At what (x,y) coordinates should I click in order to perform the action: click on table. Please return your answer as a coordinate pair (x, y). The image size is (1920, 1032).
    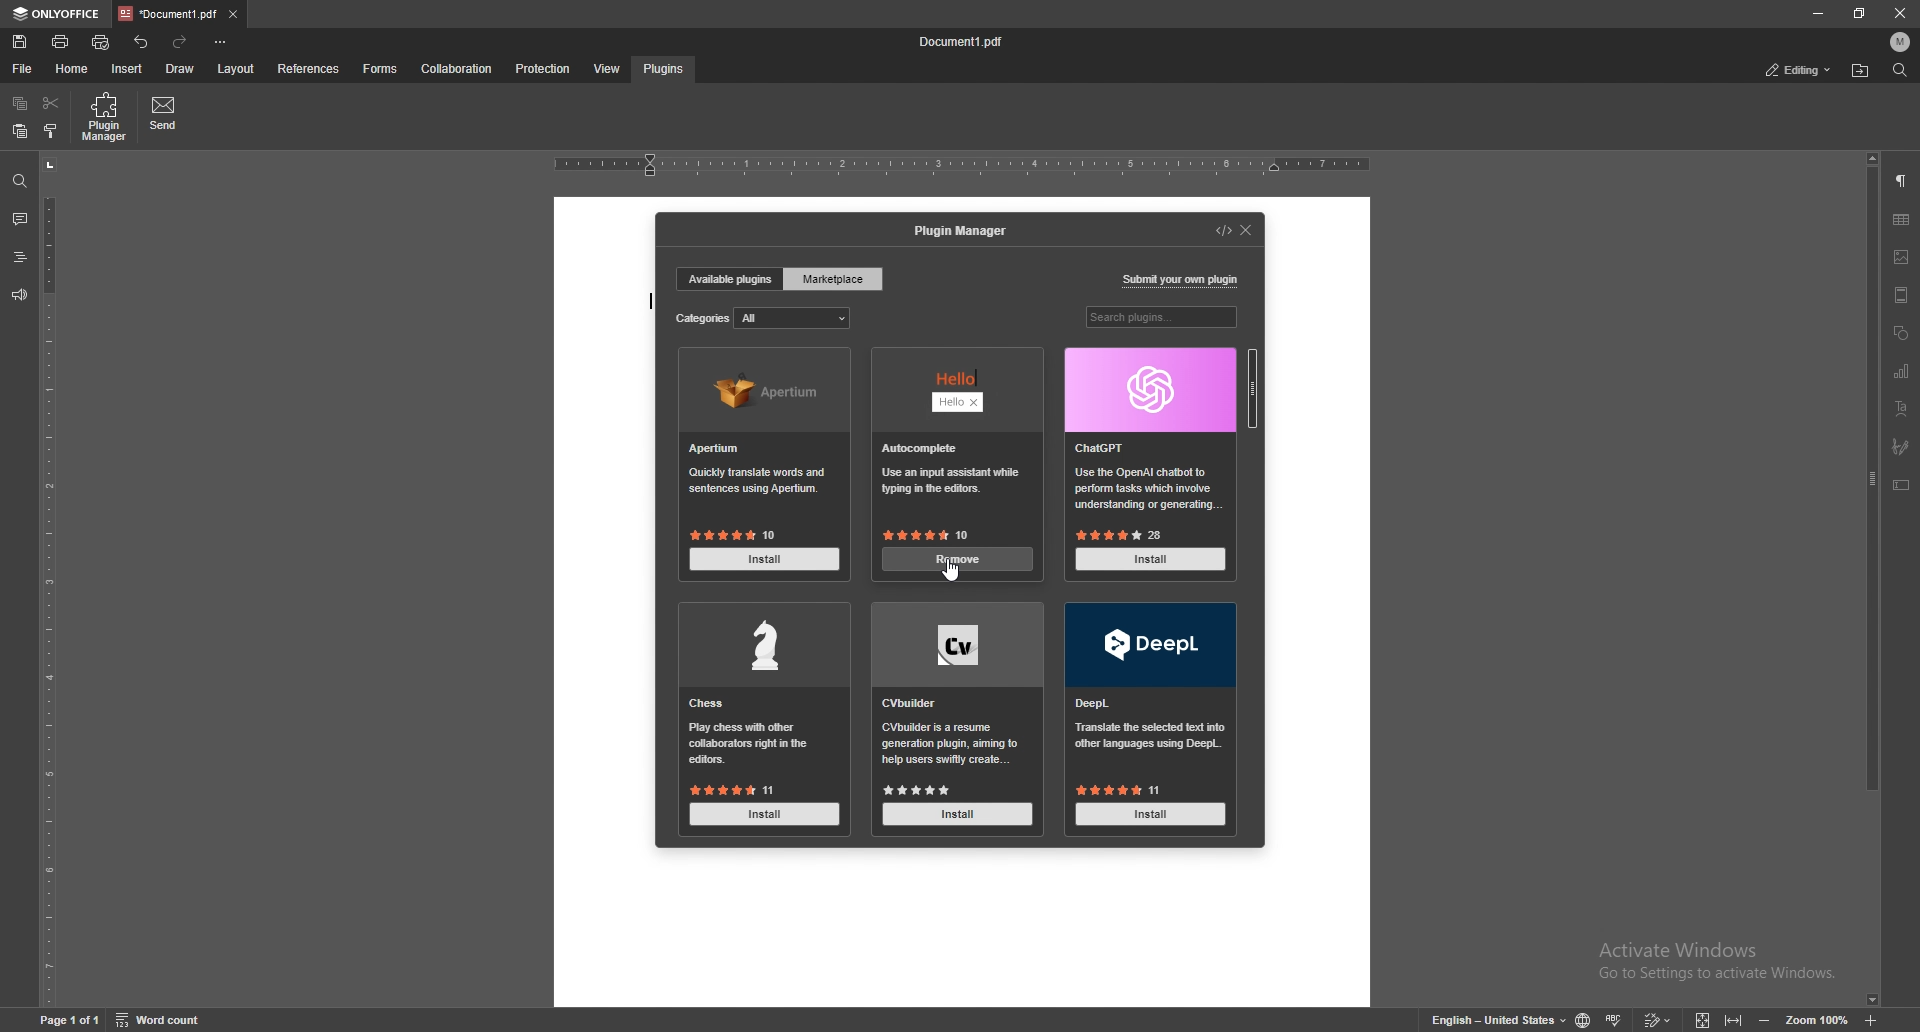
    Looking at the image, I should click on (1901, 220).